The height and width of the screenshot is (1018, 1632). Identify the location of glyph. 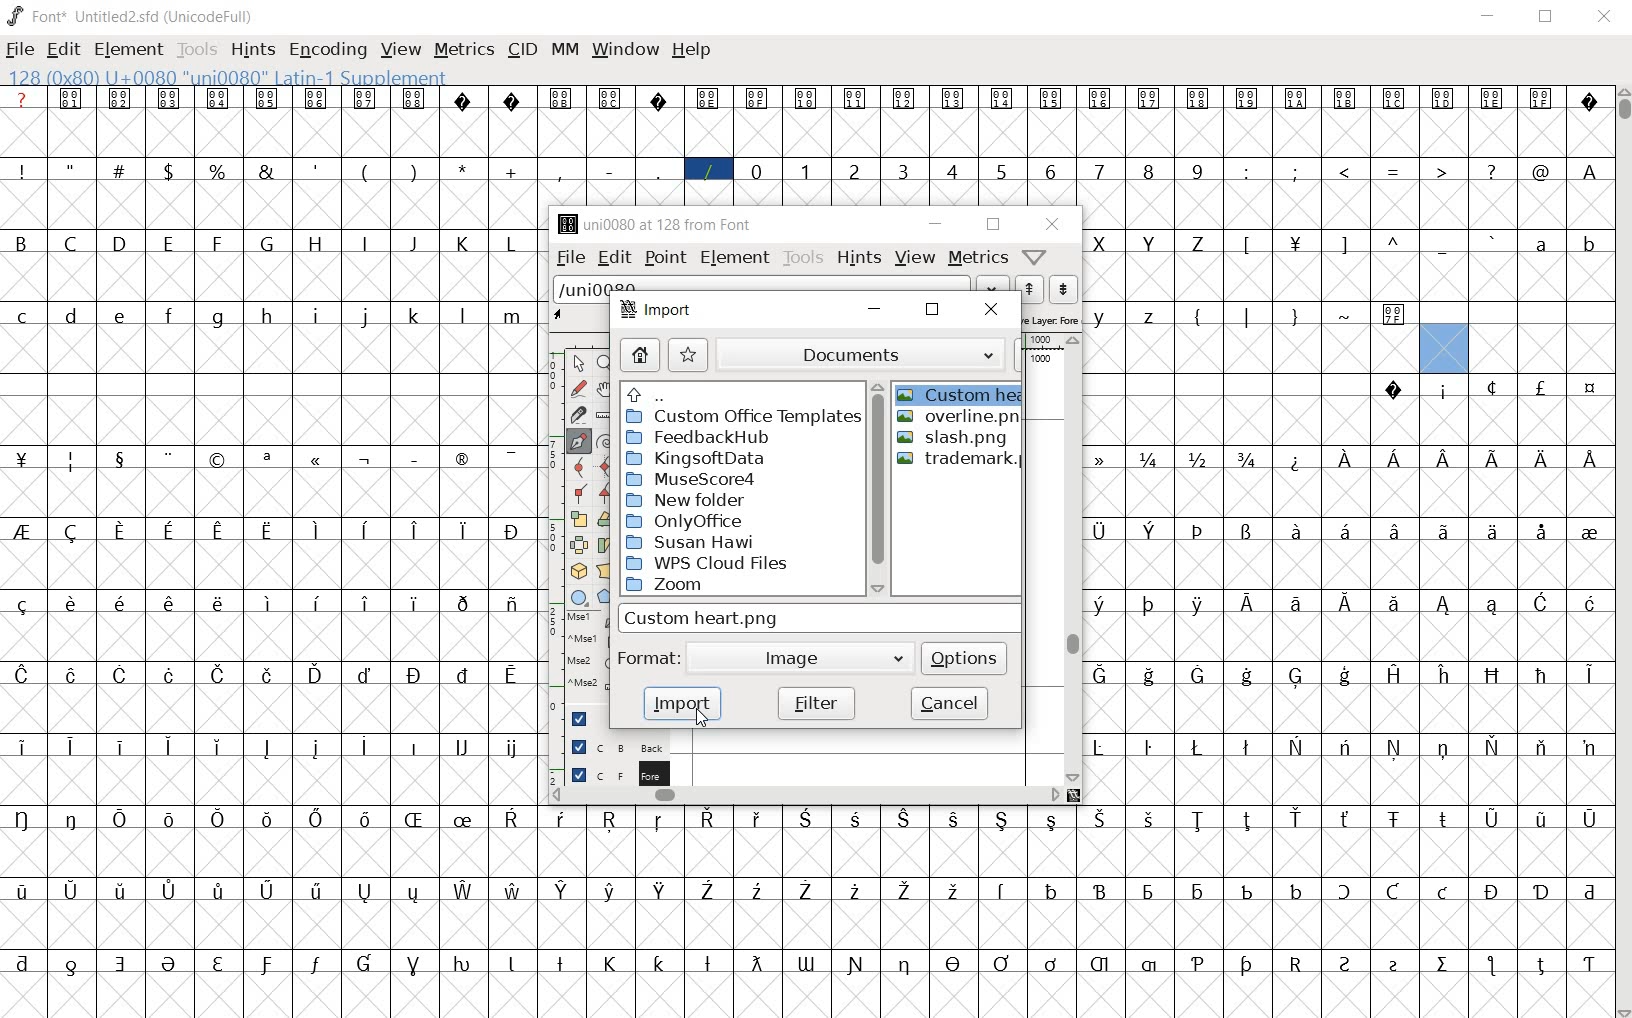
(1247, 602).